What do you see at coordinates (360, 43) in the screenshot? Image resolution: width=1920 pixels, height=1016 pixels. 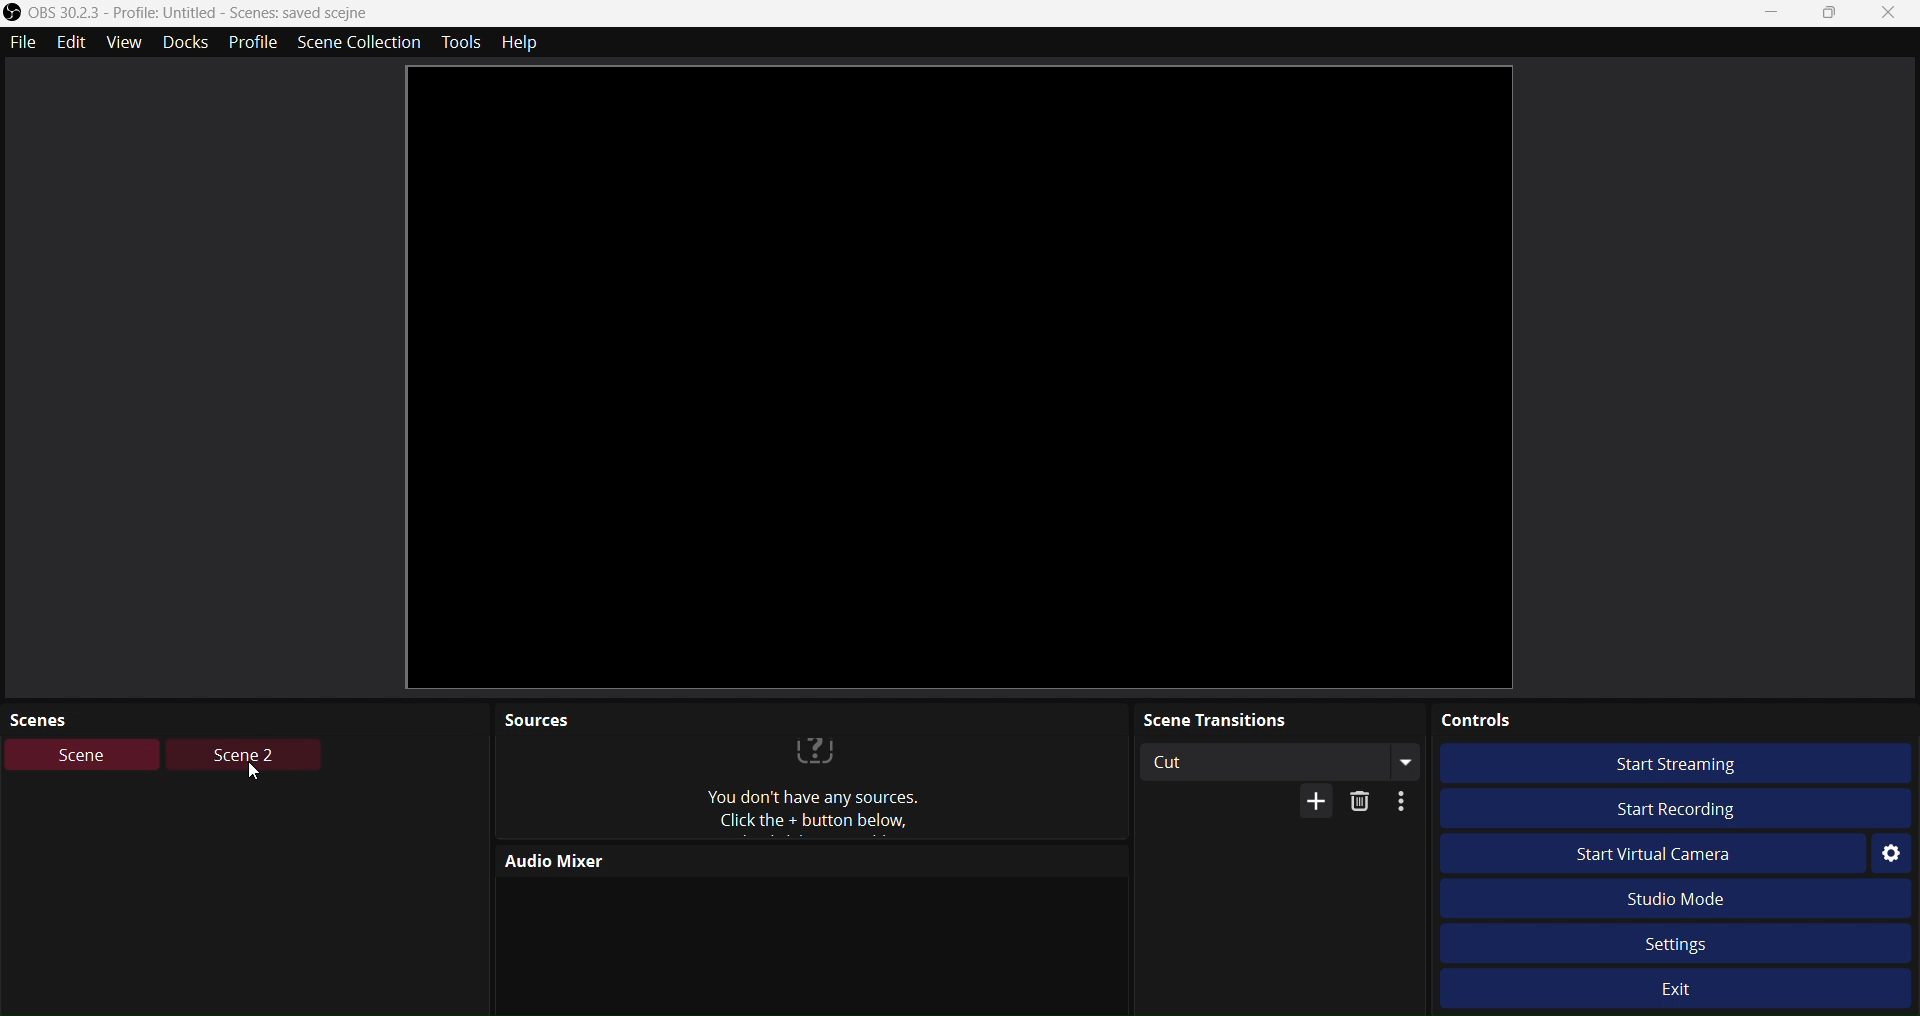 I see `Scene Collection` at bounding box center [360, 43].